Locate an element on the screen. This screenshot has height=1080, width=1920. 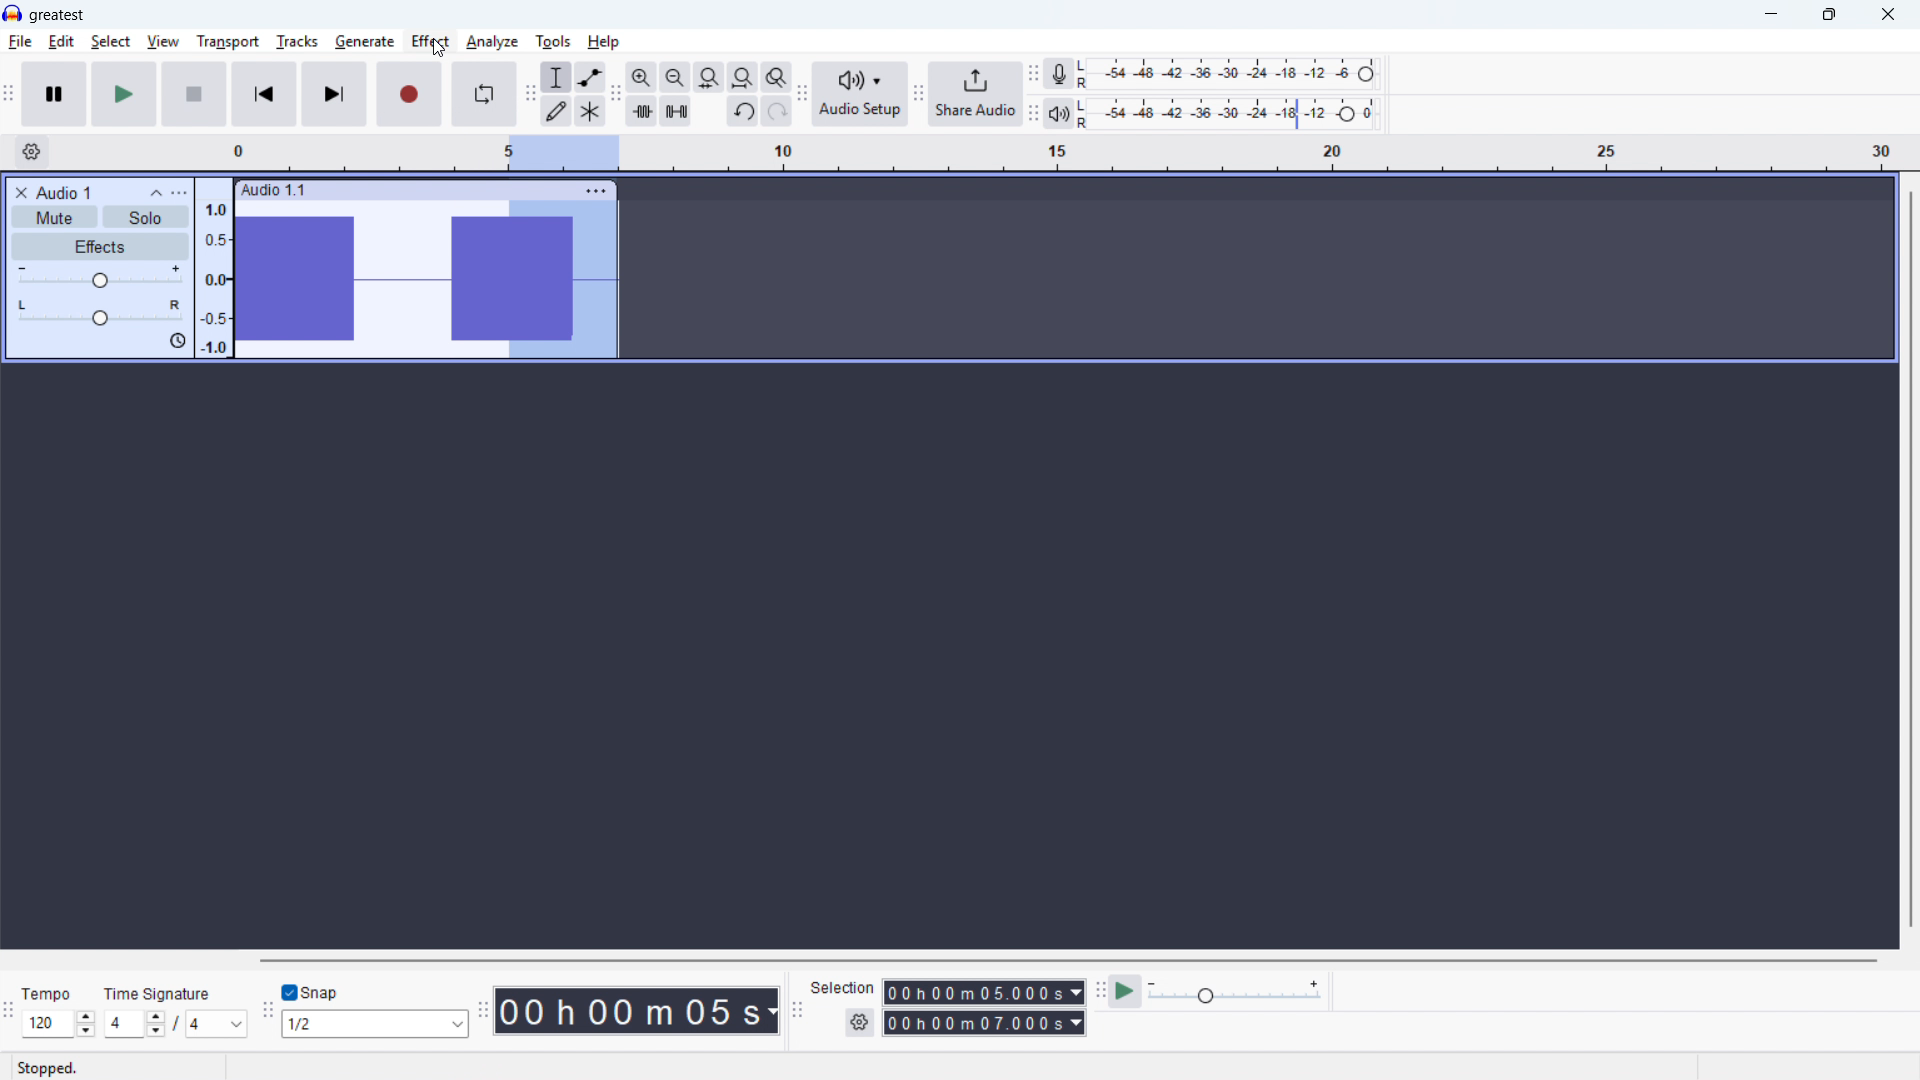
Pan: Centre is located at coordinates (100, 313).